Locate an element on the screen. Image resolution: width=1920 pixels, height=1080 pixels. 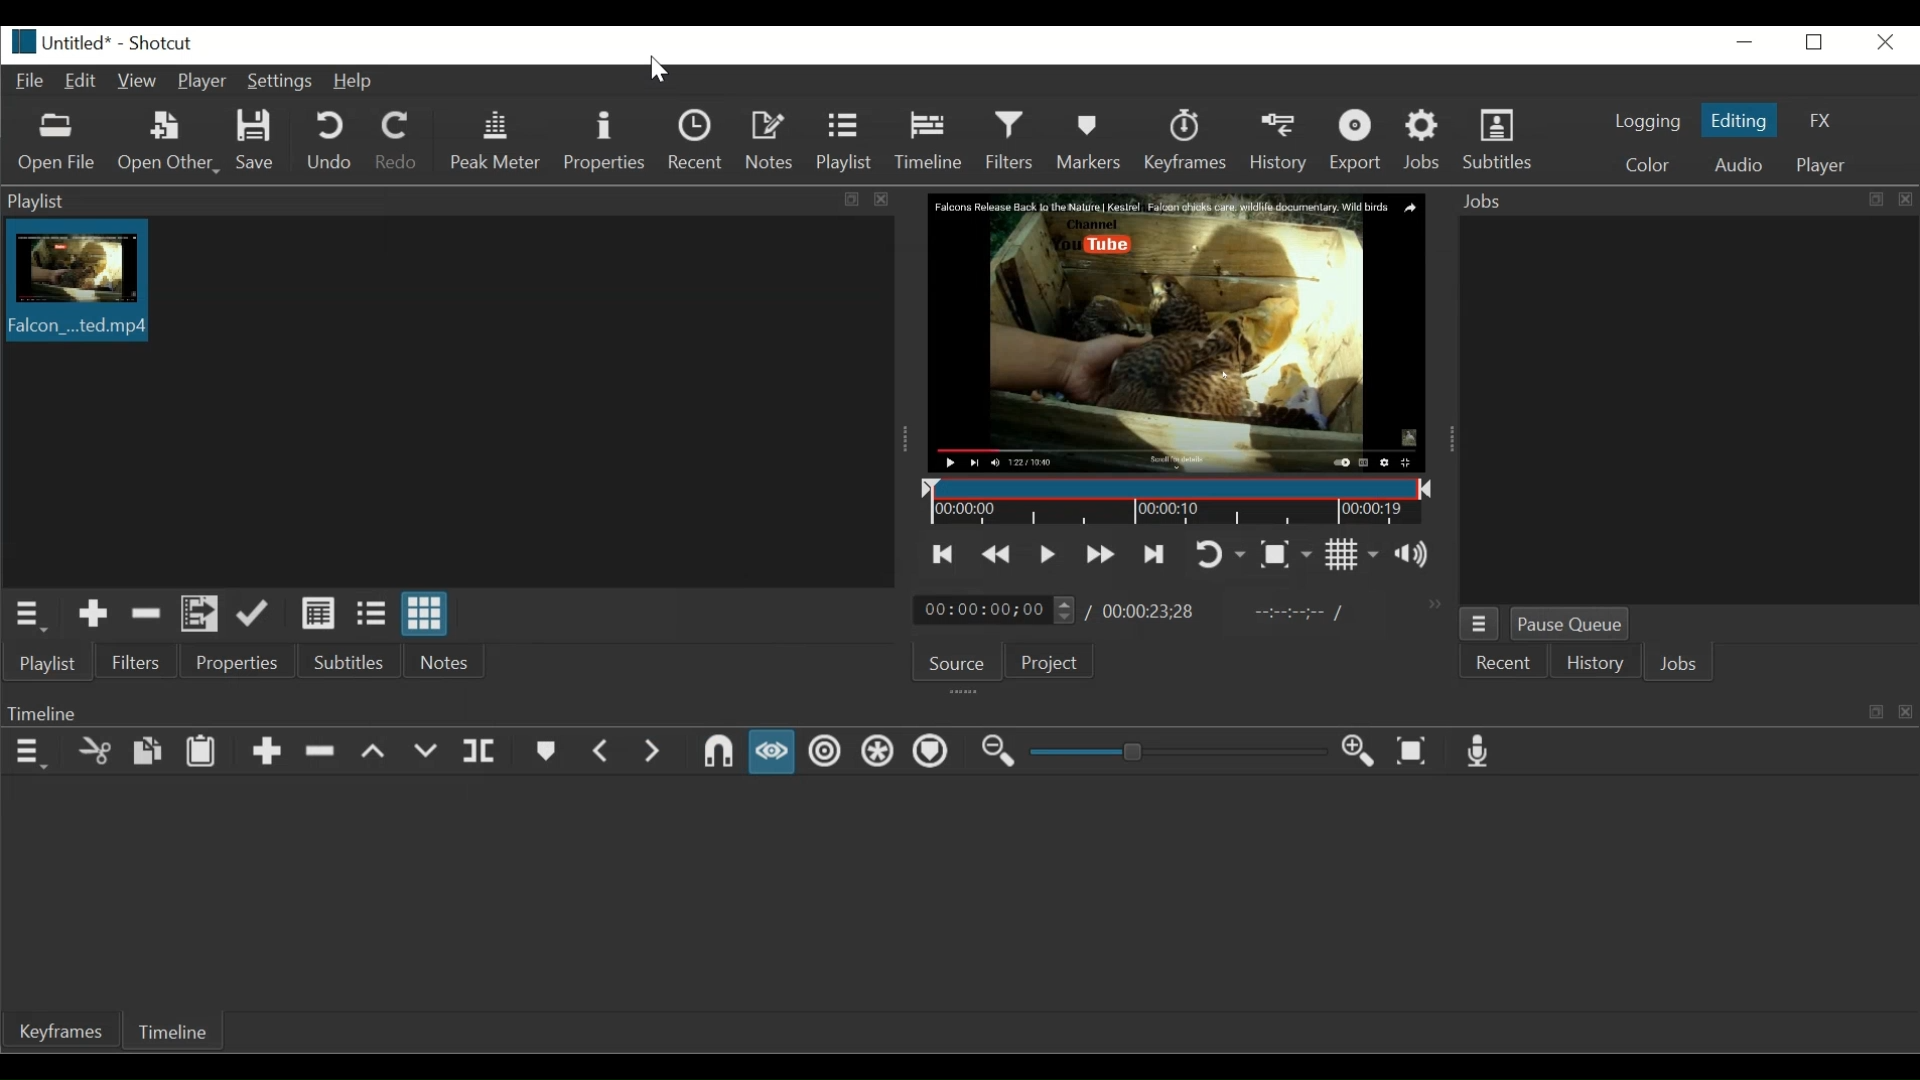
Audio is located at coordinates (1736, 166).